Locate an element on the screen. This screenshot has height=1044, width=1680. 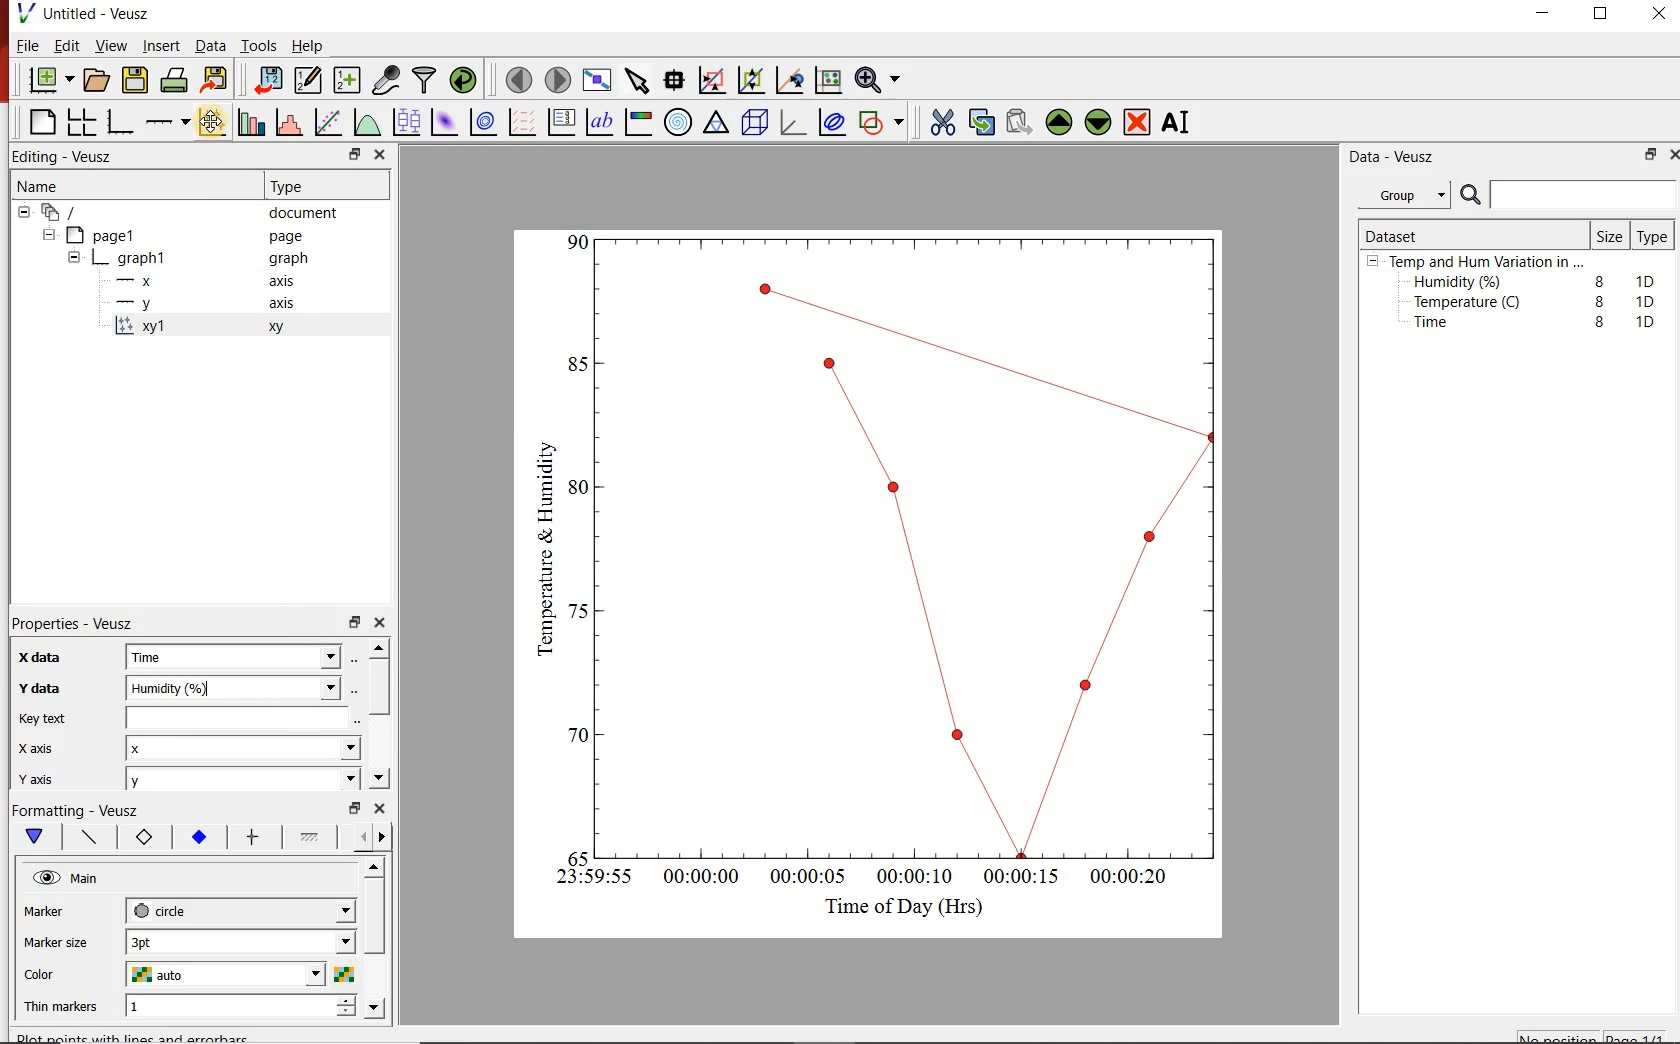
x data is located at coordinates (51, 652).